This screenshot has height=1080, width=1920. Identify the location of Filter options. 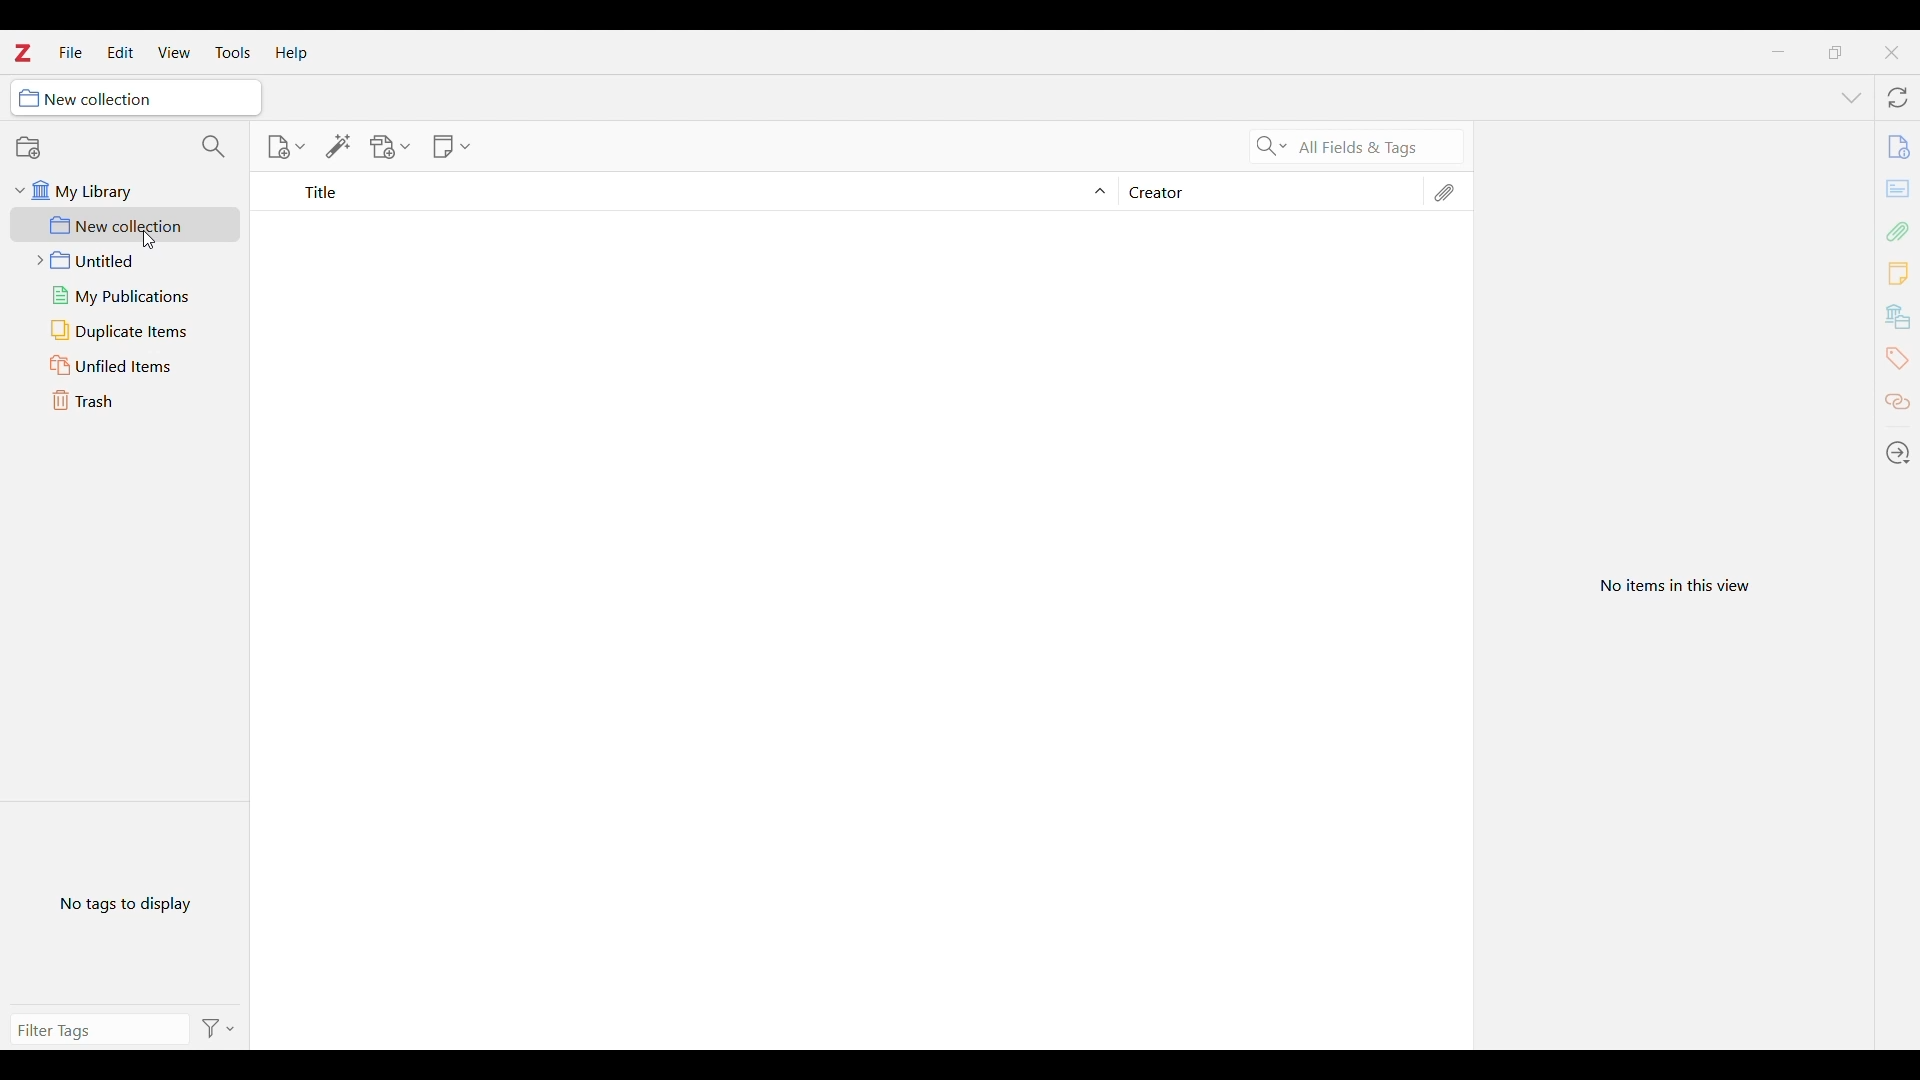
(218, 1030).